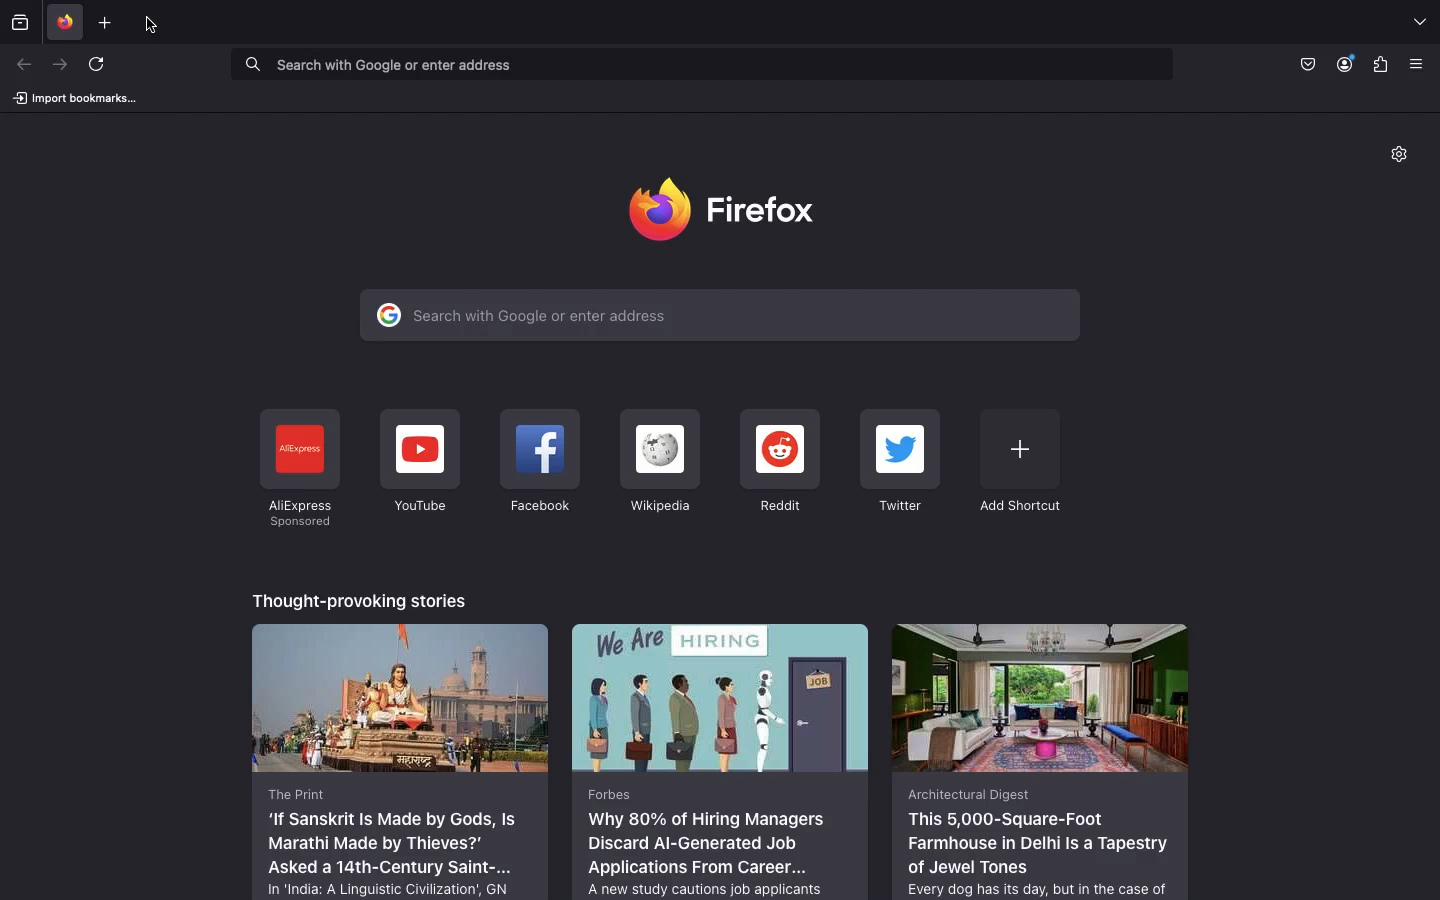  I want to click on tab, so click(66, 23).